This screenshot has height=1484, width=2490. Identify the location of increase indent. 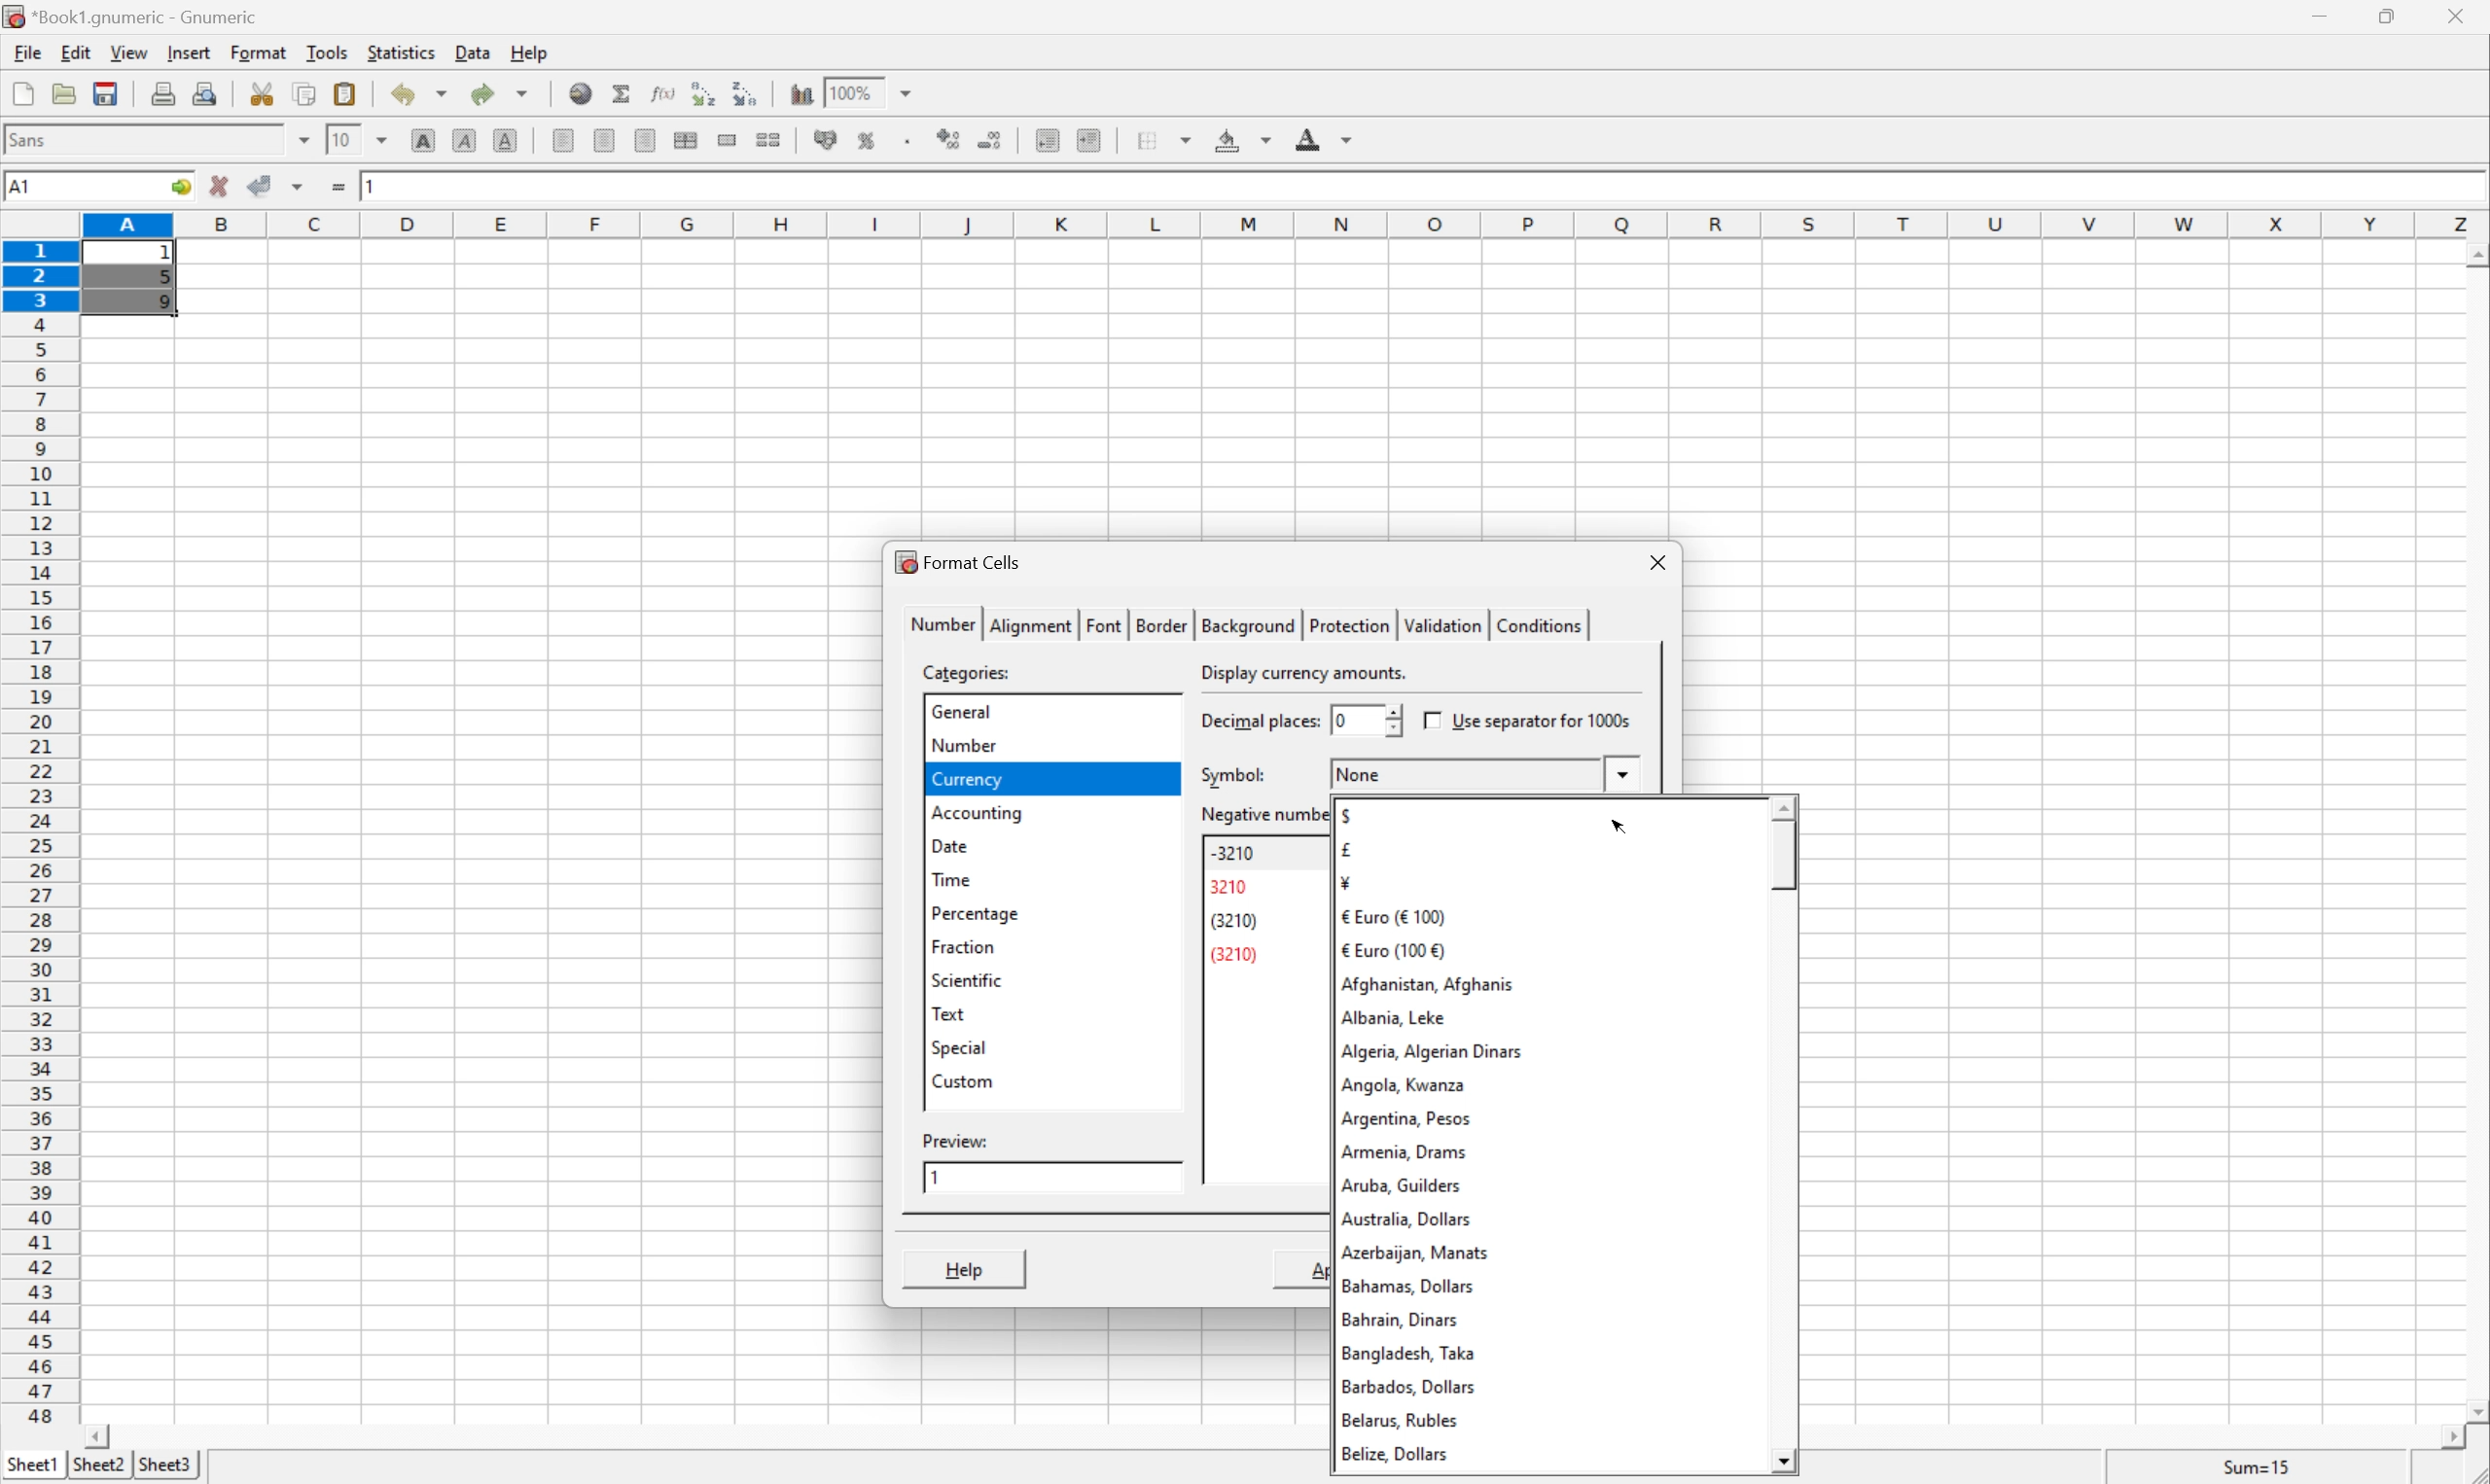
(1091, 140).